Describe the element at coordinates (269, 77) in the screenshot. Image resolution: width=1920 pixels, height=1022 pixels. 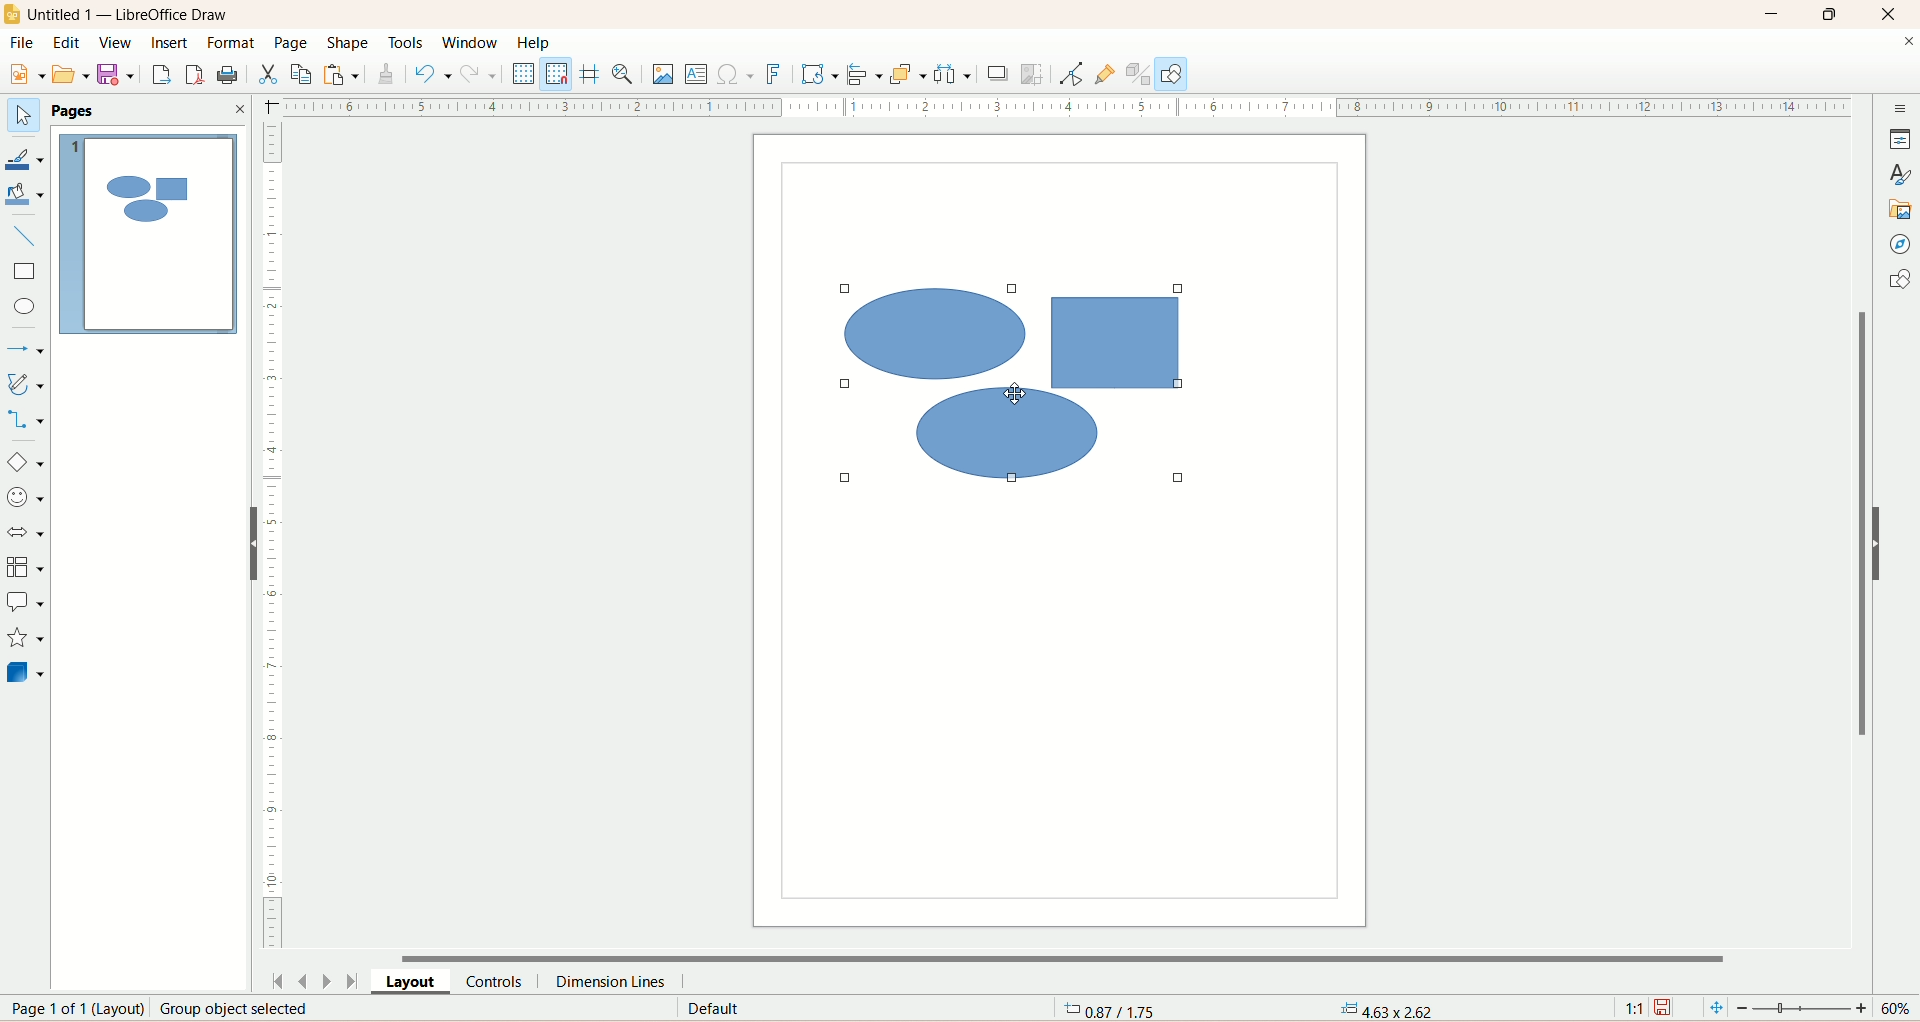
I see `cut` at that location.